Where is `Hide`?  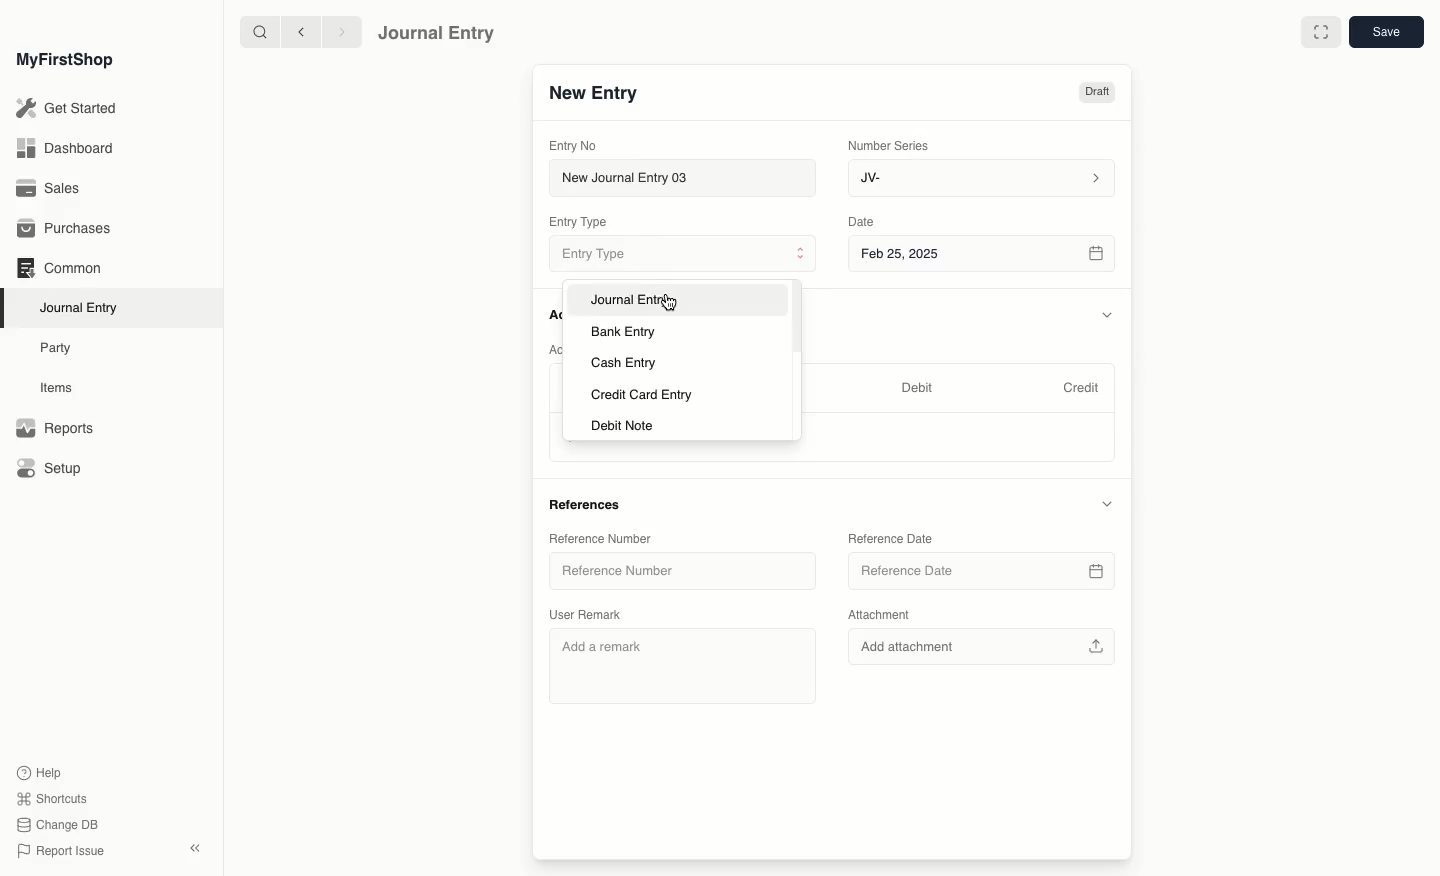 Hide is located at coordinates (1108, 316).